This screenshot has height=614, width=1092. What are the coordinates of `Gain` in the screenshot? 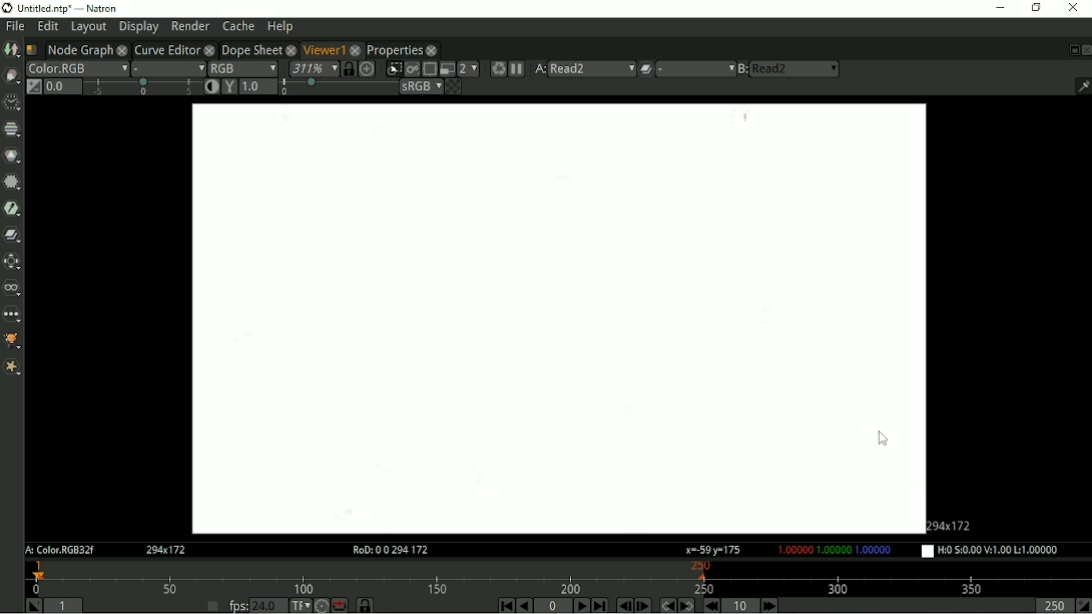 It's located at (61, 86).